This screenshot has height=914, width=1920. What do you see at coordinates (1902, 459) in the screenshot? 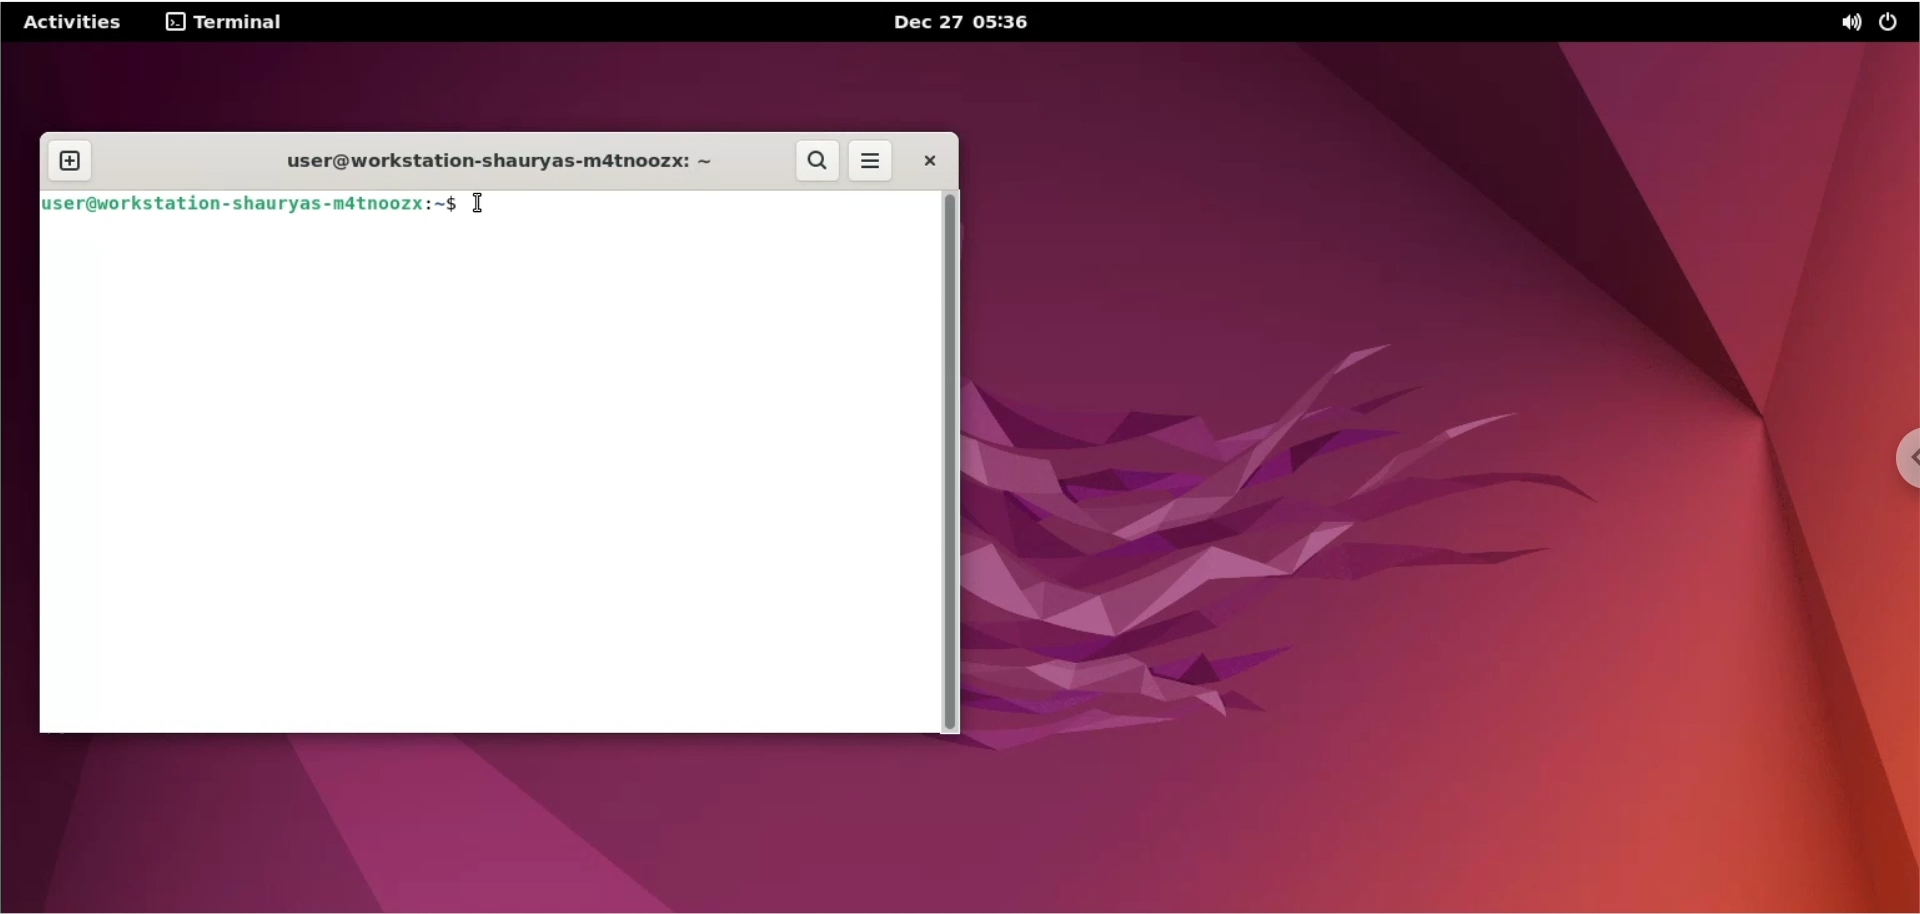
I see `chrome options` at bounding box center [1902, 459].